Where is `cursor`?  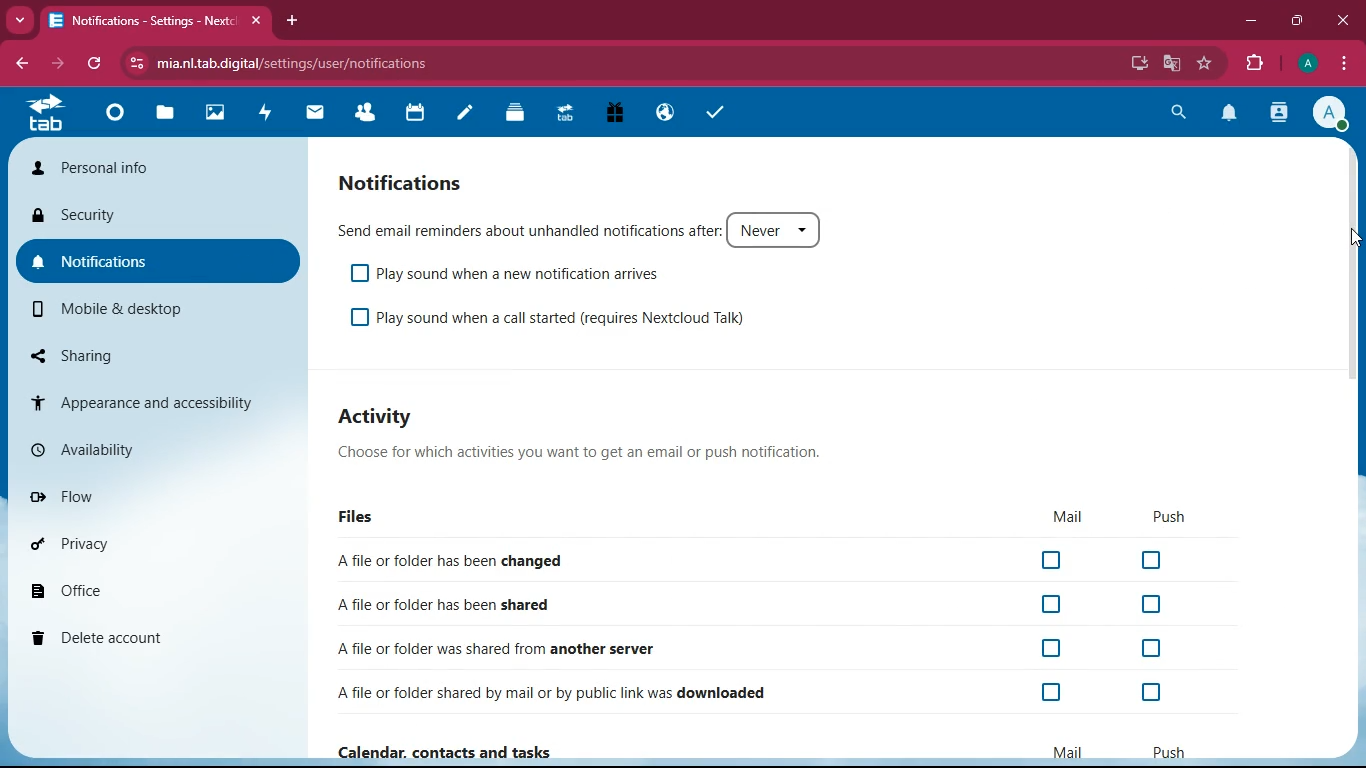
cursor is located at coordinates (1354, 238).